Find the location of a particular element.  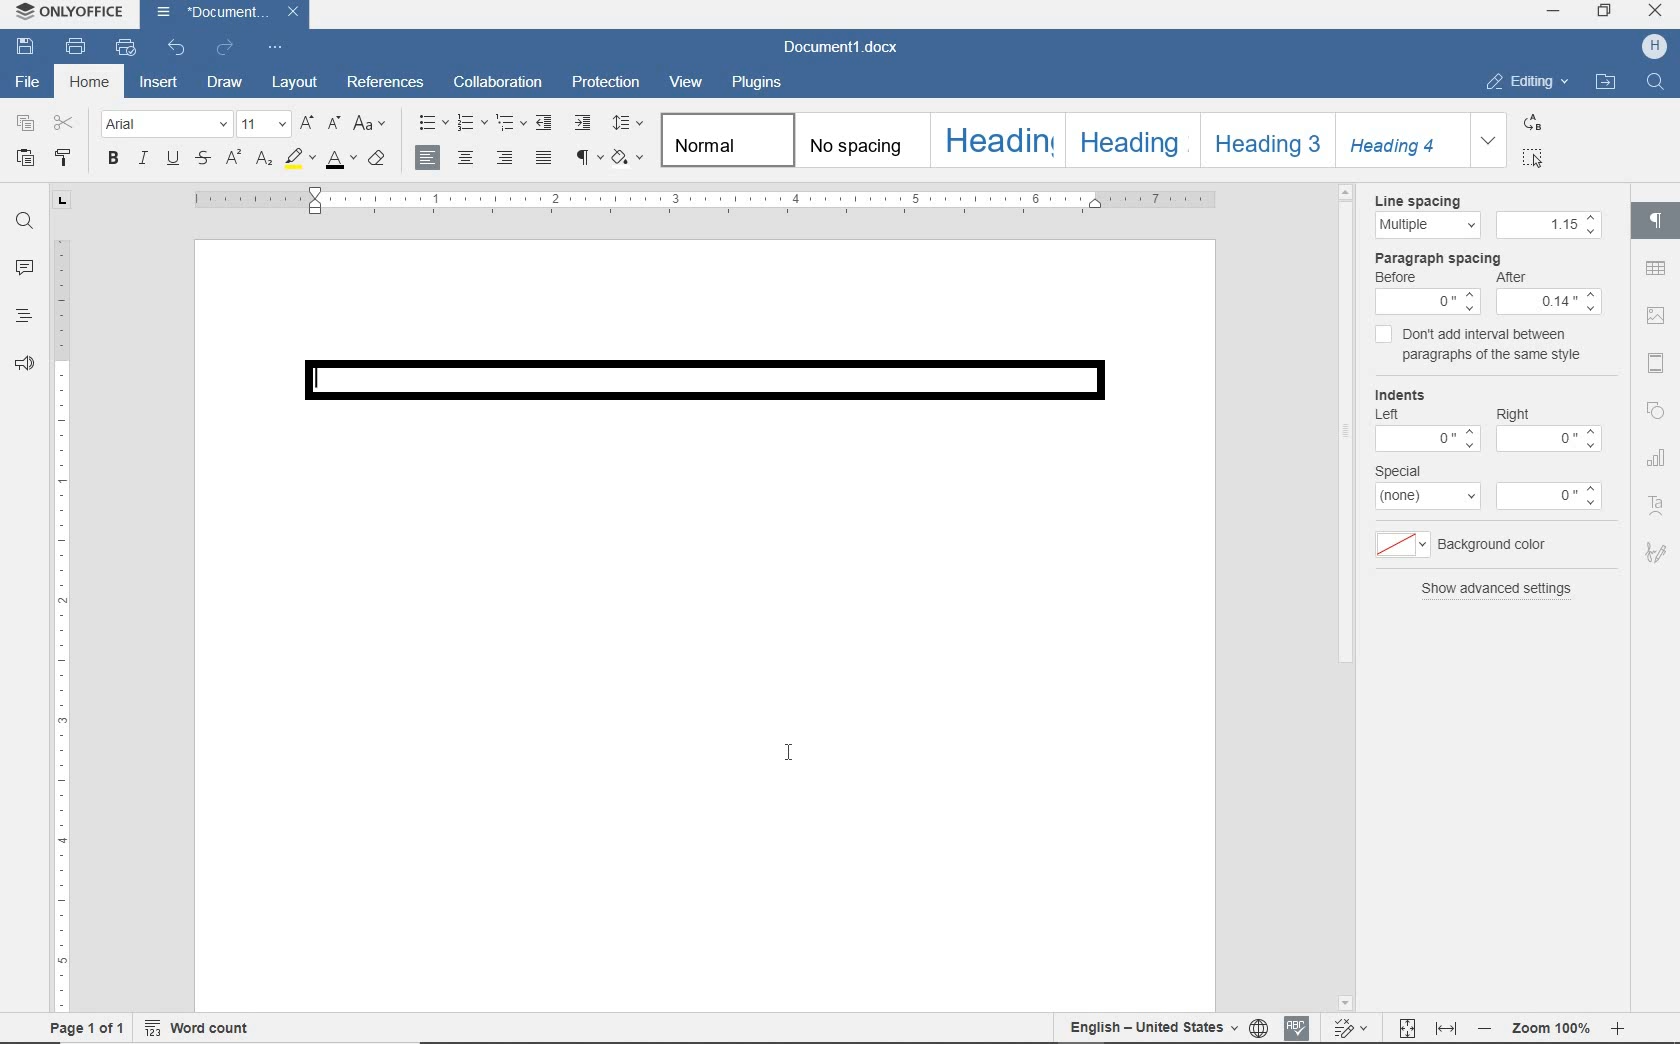

EDITING is located at coordinates (1523, 80).